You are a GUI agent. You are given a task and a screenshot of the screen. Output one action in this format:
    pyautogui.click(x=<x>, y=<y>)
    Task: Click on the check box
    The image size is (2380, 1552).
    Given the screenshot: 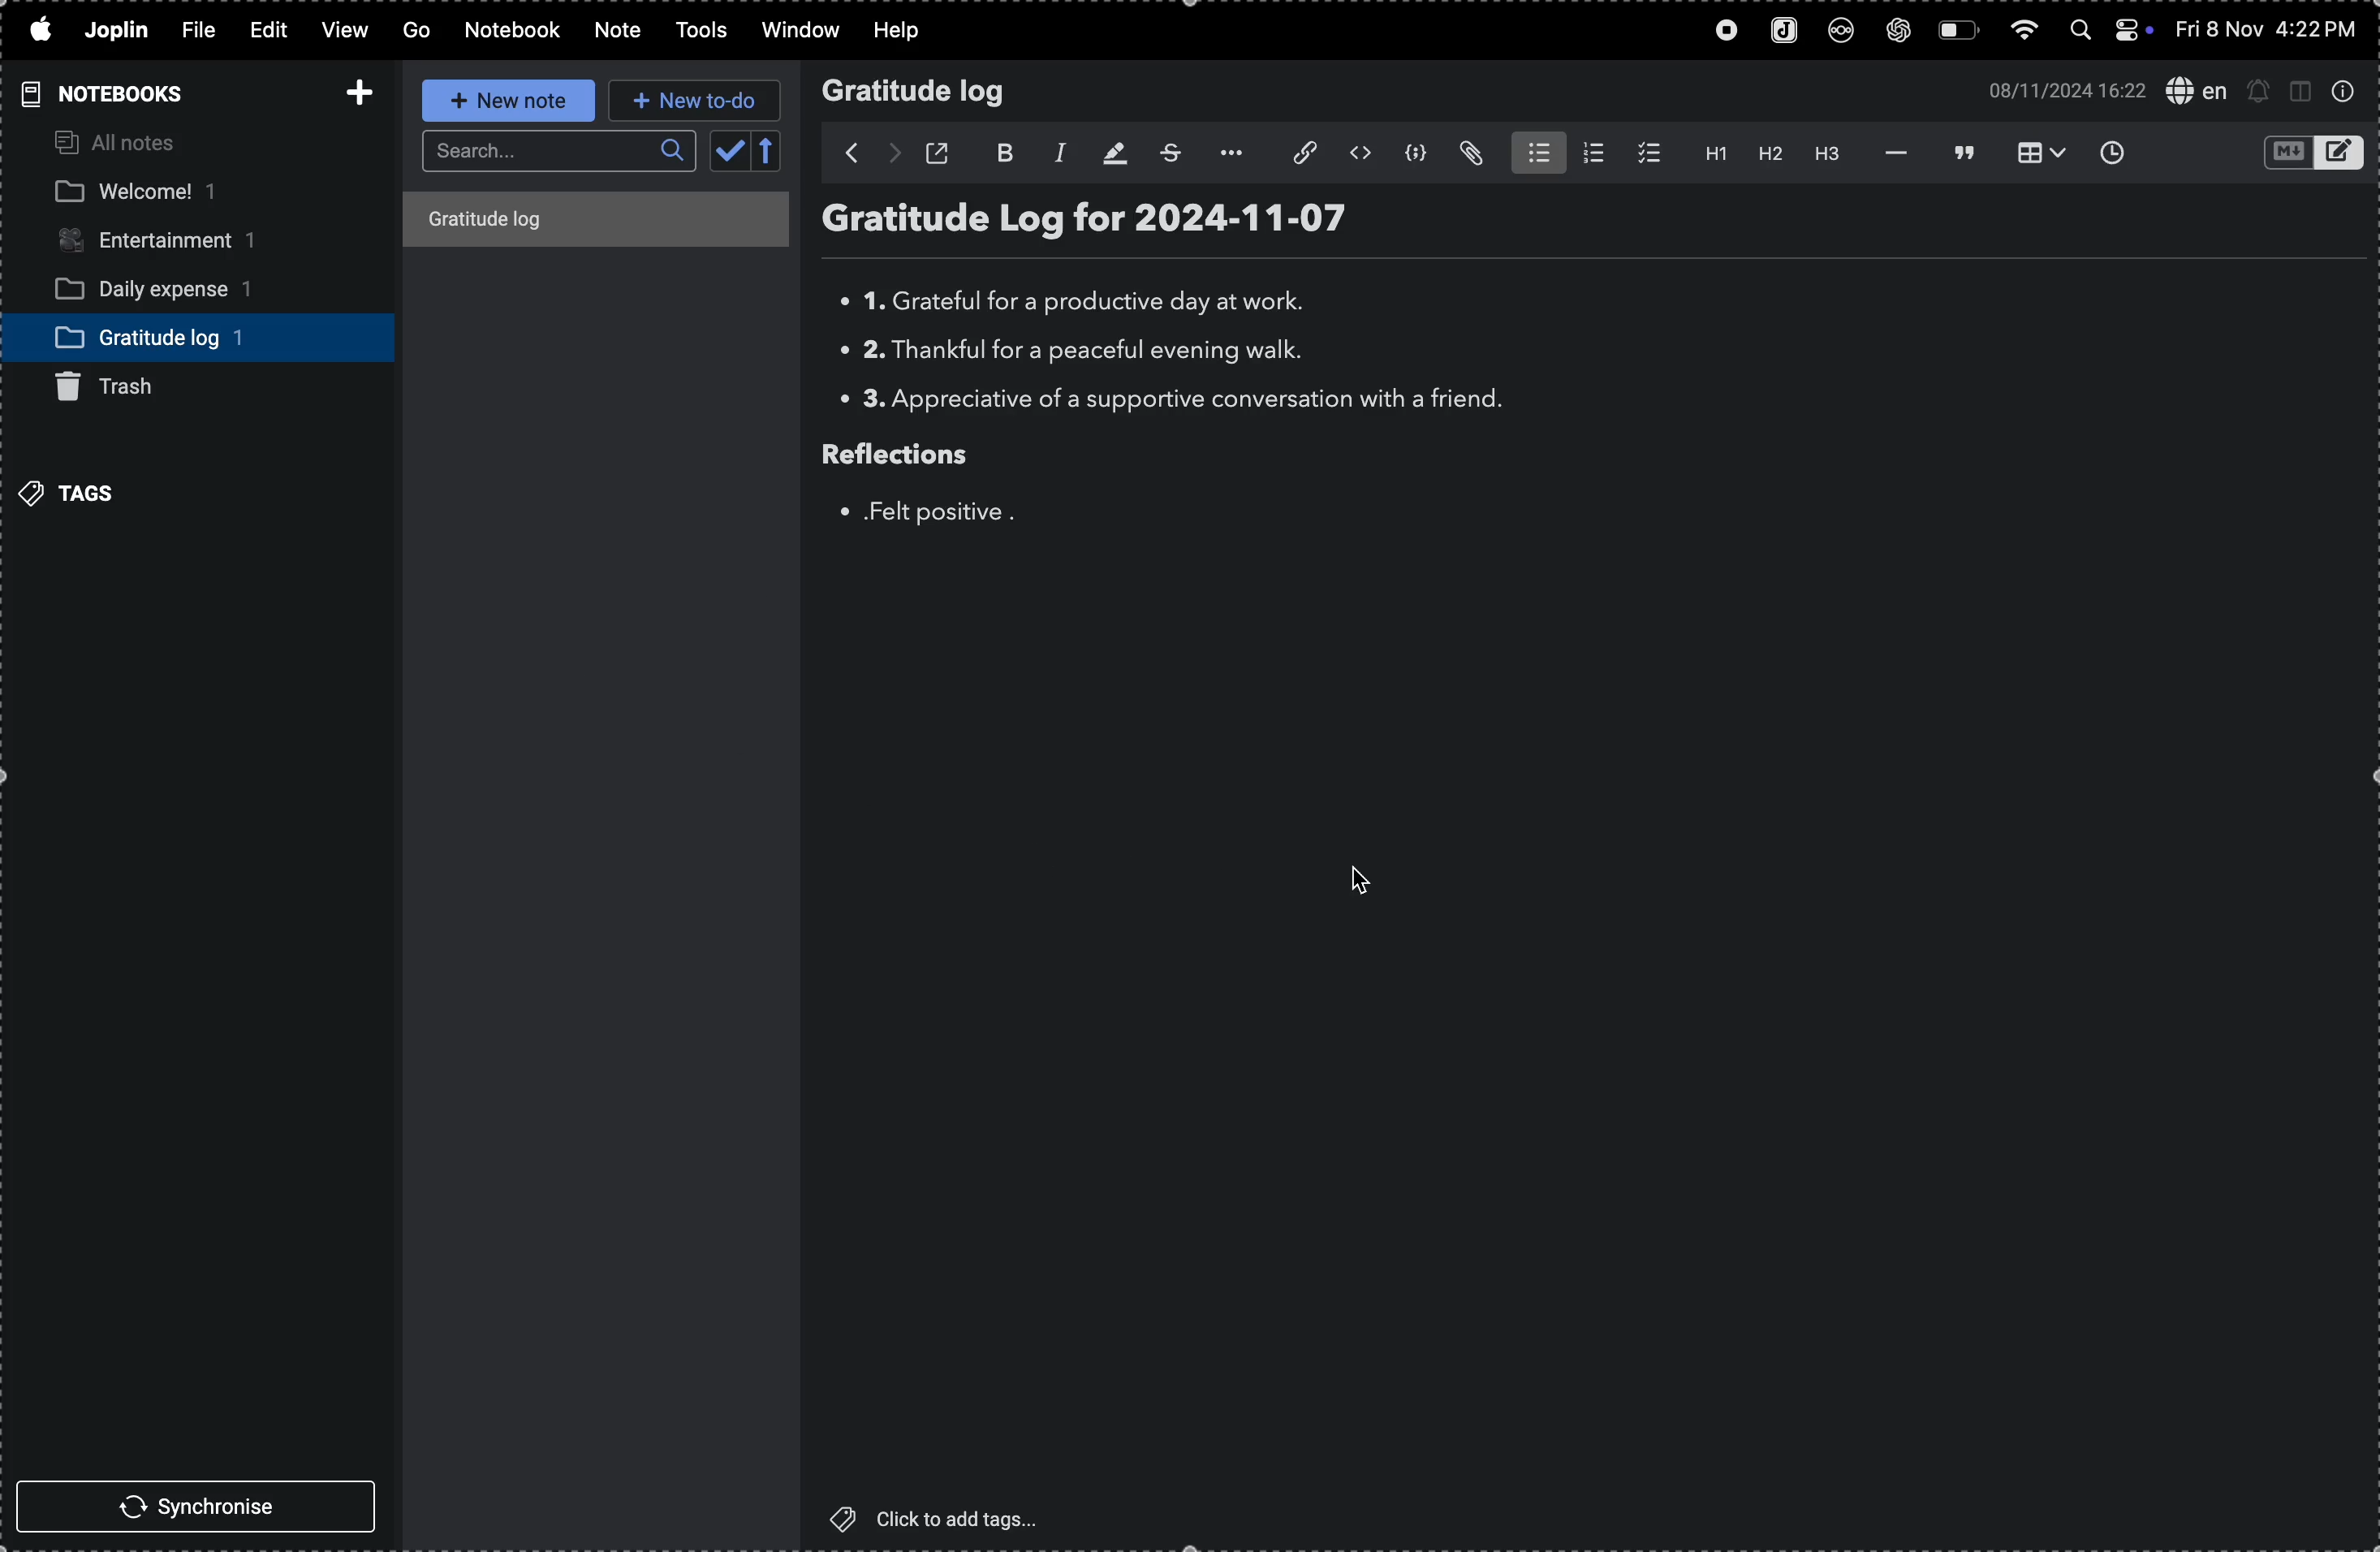 What is the action you would take?
    pyautogui.click(x=1646, y=152)
    